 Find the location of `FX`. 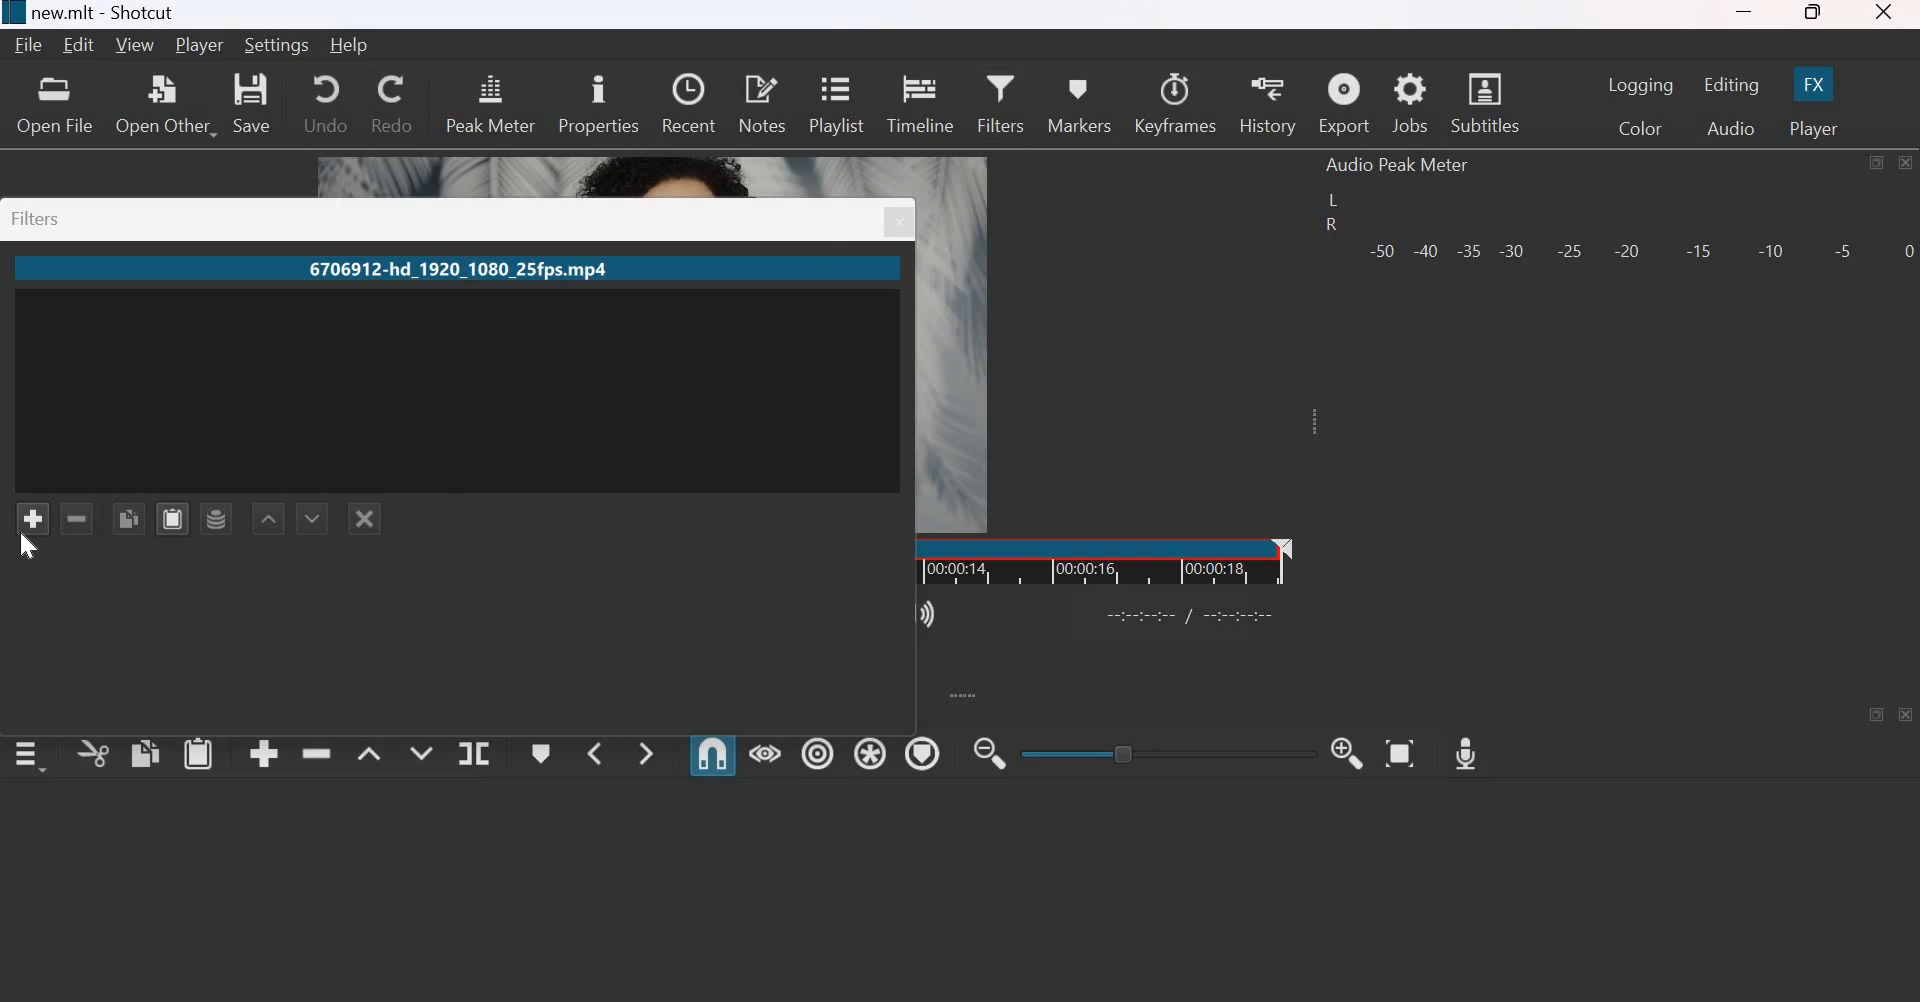

FX is located at coordinates (1811, 84).